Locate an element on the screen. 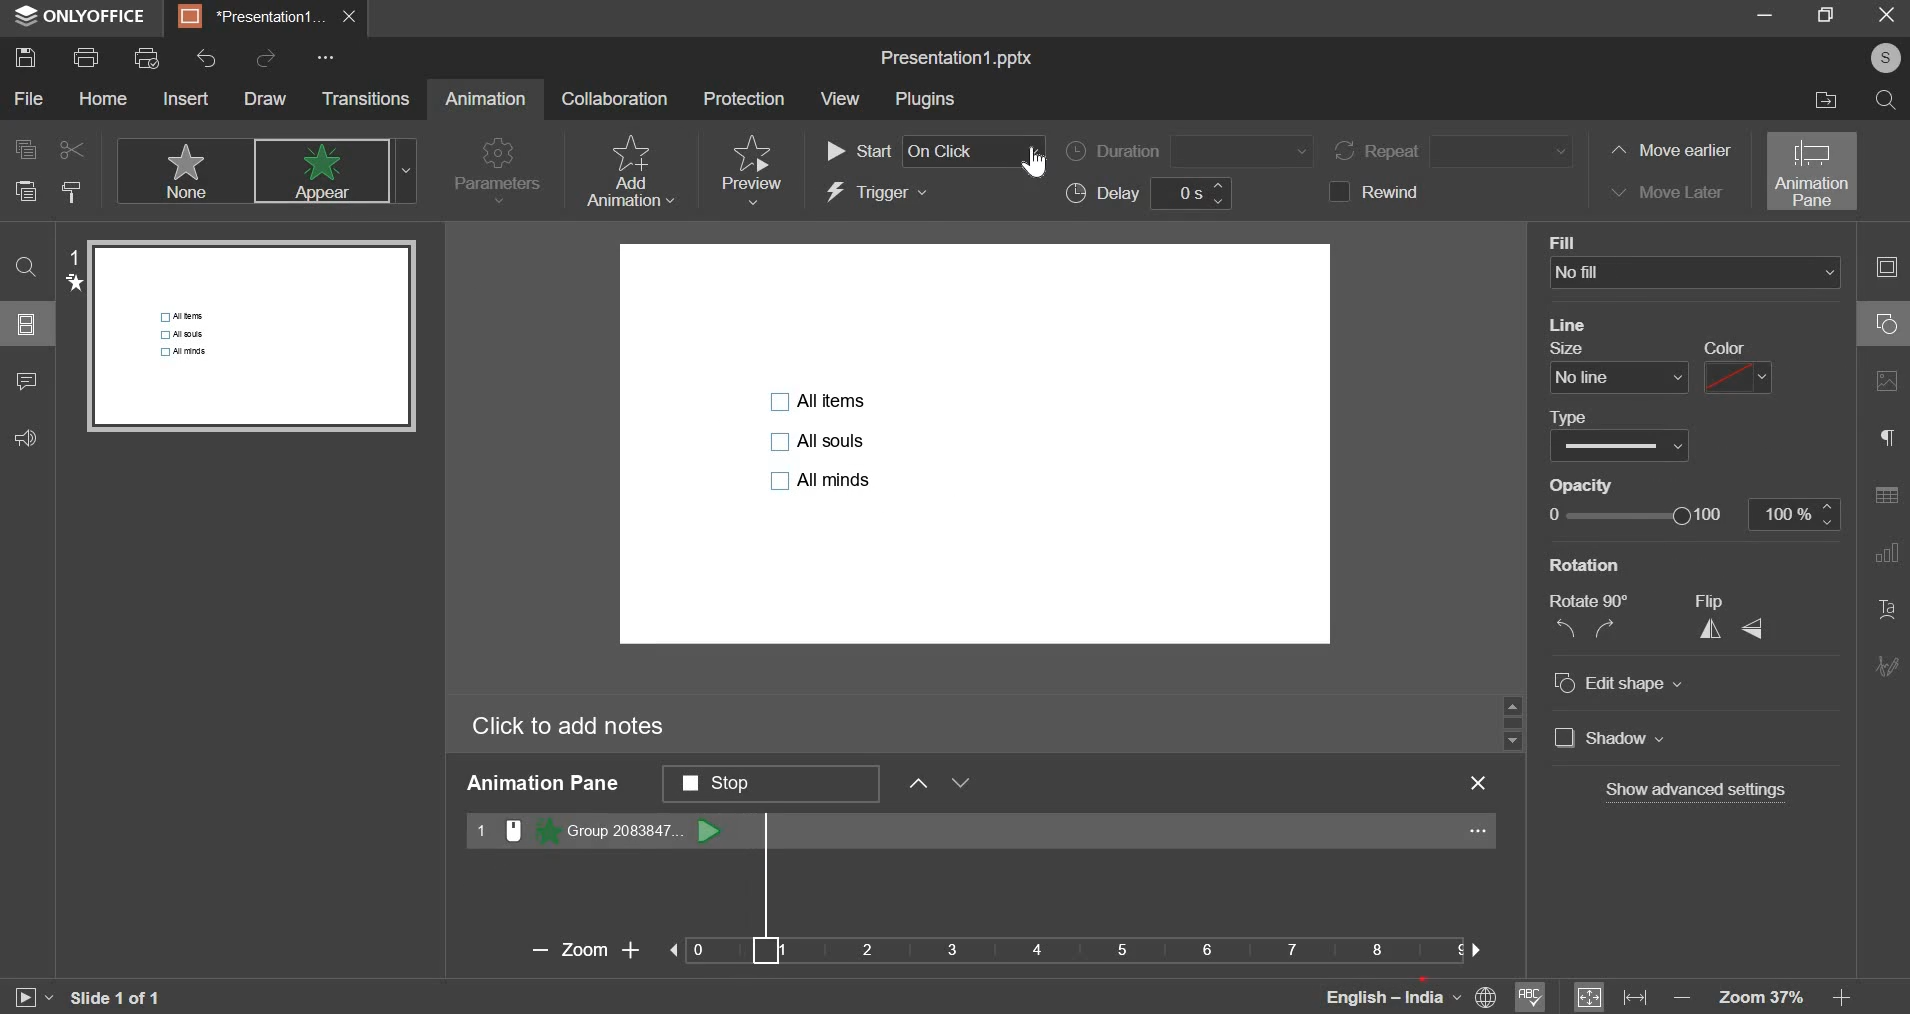  delay is located at coordinates (1153, 194).